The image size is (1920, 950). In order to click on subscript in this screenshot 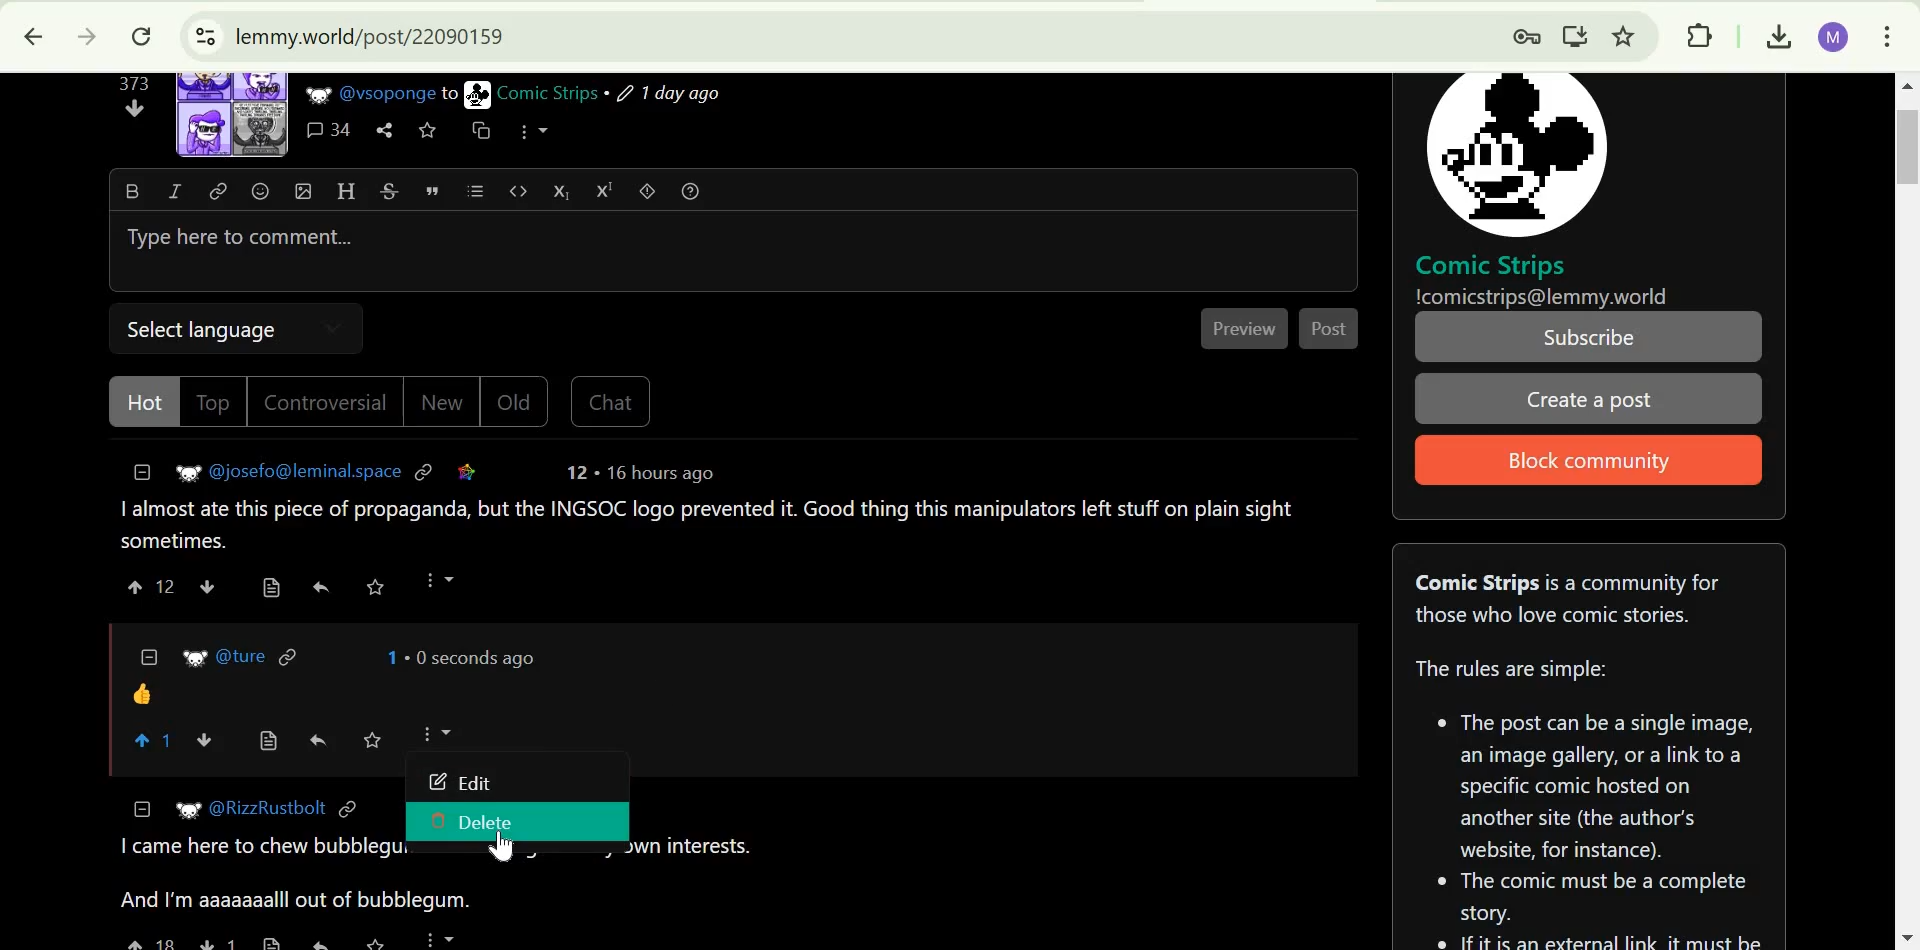, I will do `click(561, 190)`.